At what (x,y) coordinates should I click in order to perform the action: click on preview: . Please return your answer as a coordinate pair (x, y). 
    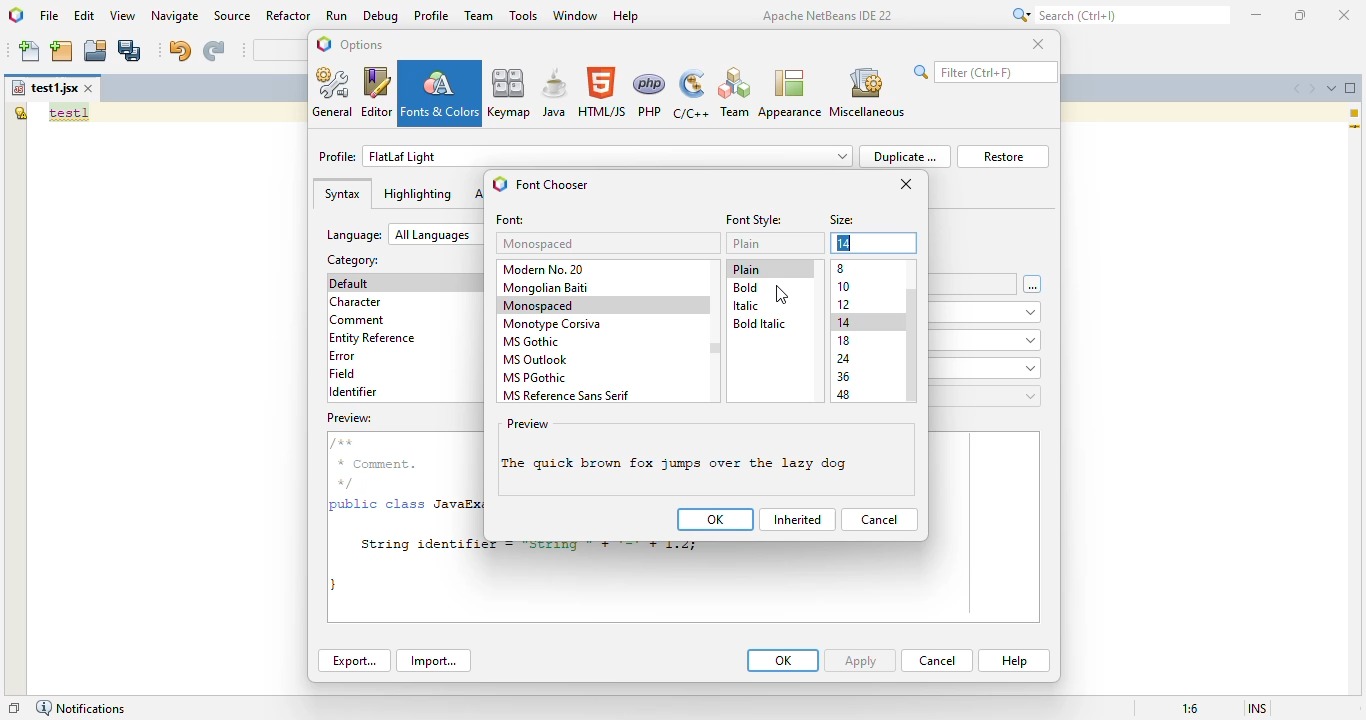
    Looking at the image, I should click on (352, 416).